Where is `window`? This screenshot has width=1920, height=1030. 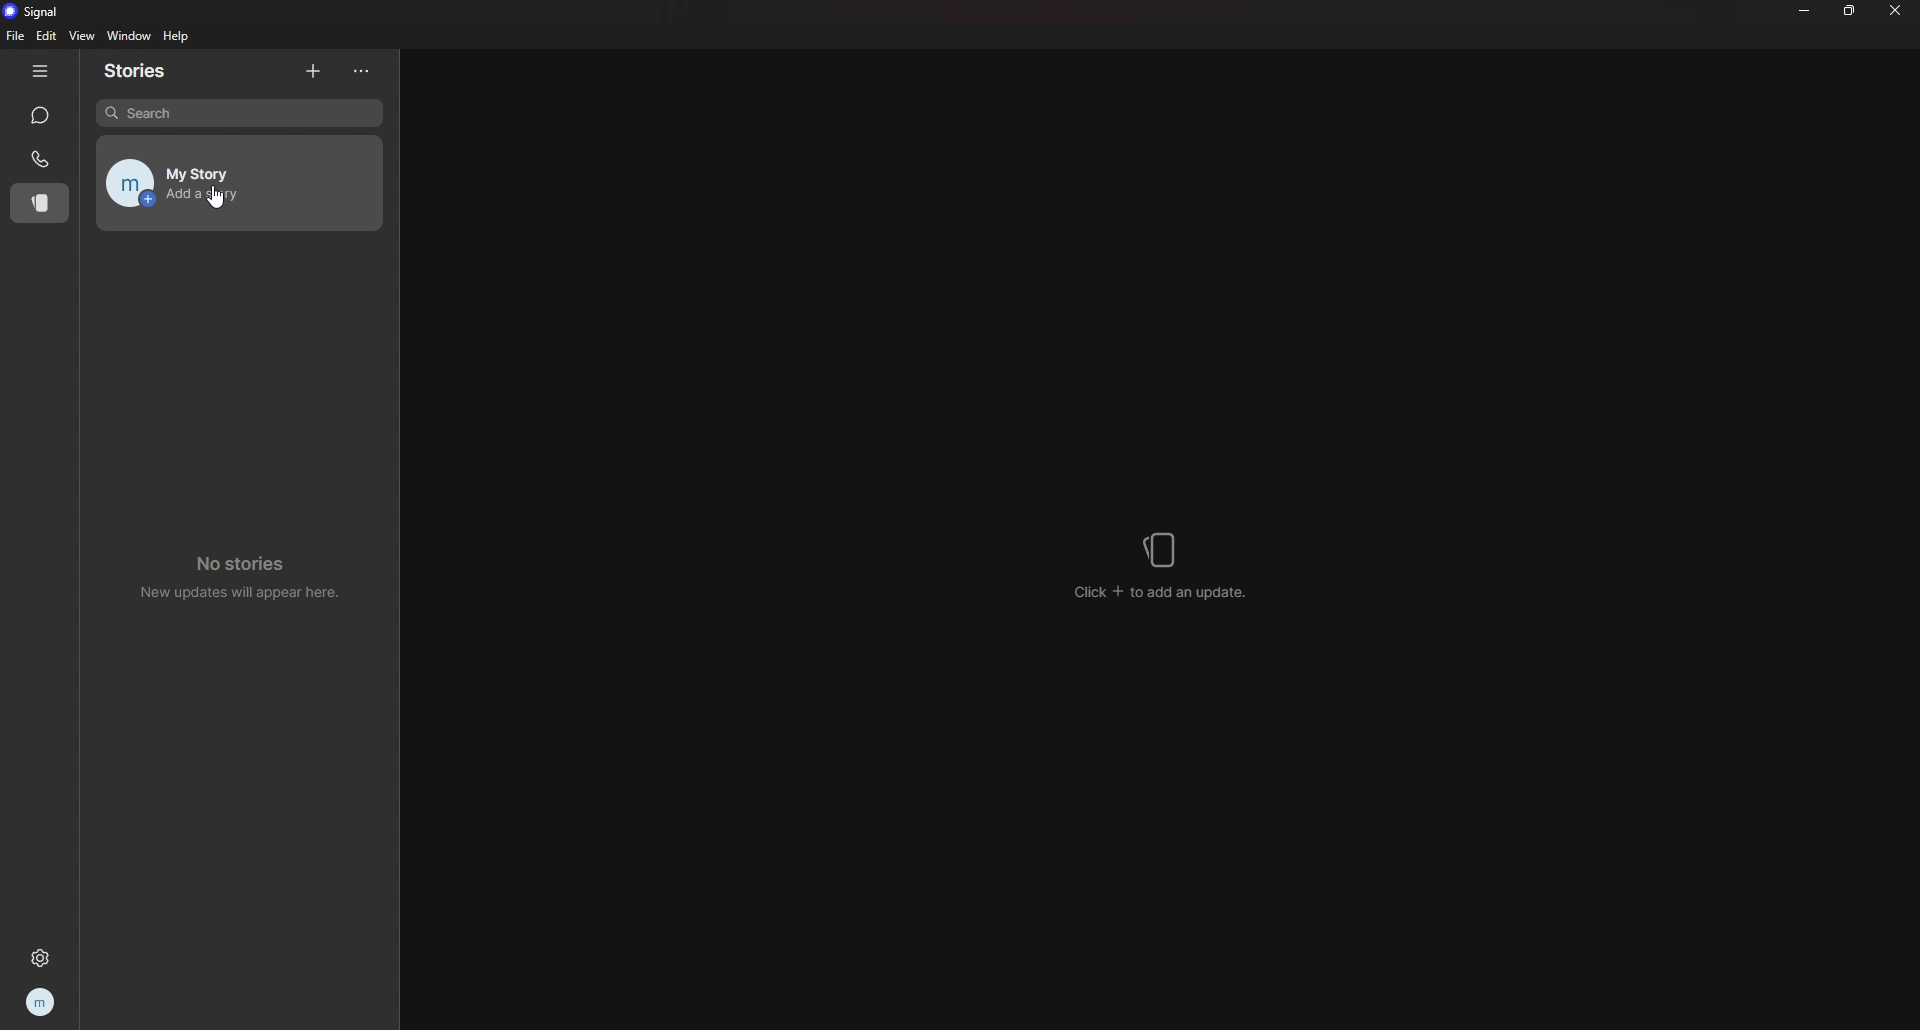 window is located at coordinates (128, 37).